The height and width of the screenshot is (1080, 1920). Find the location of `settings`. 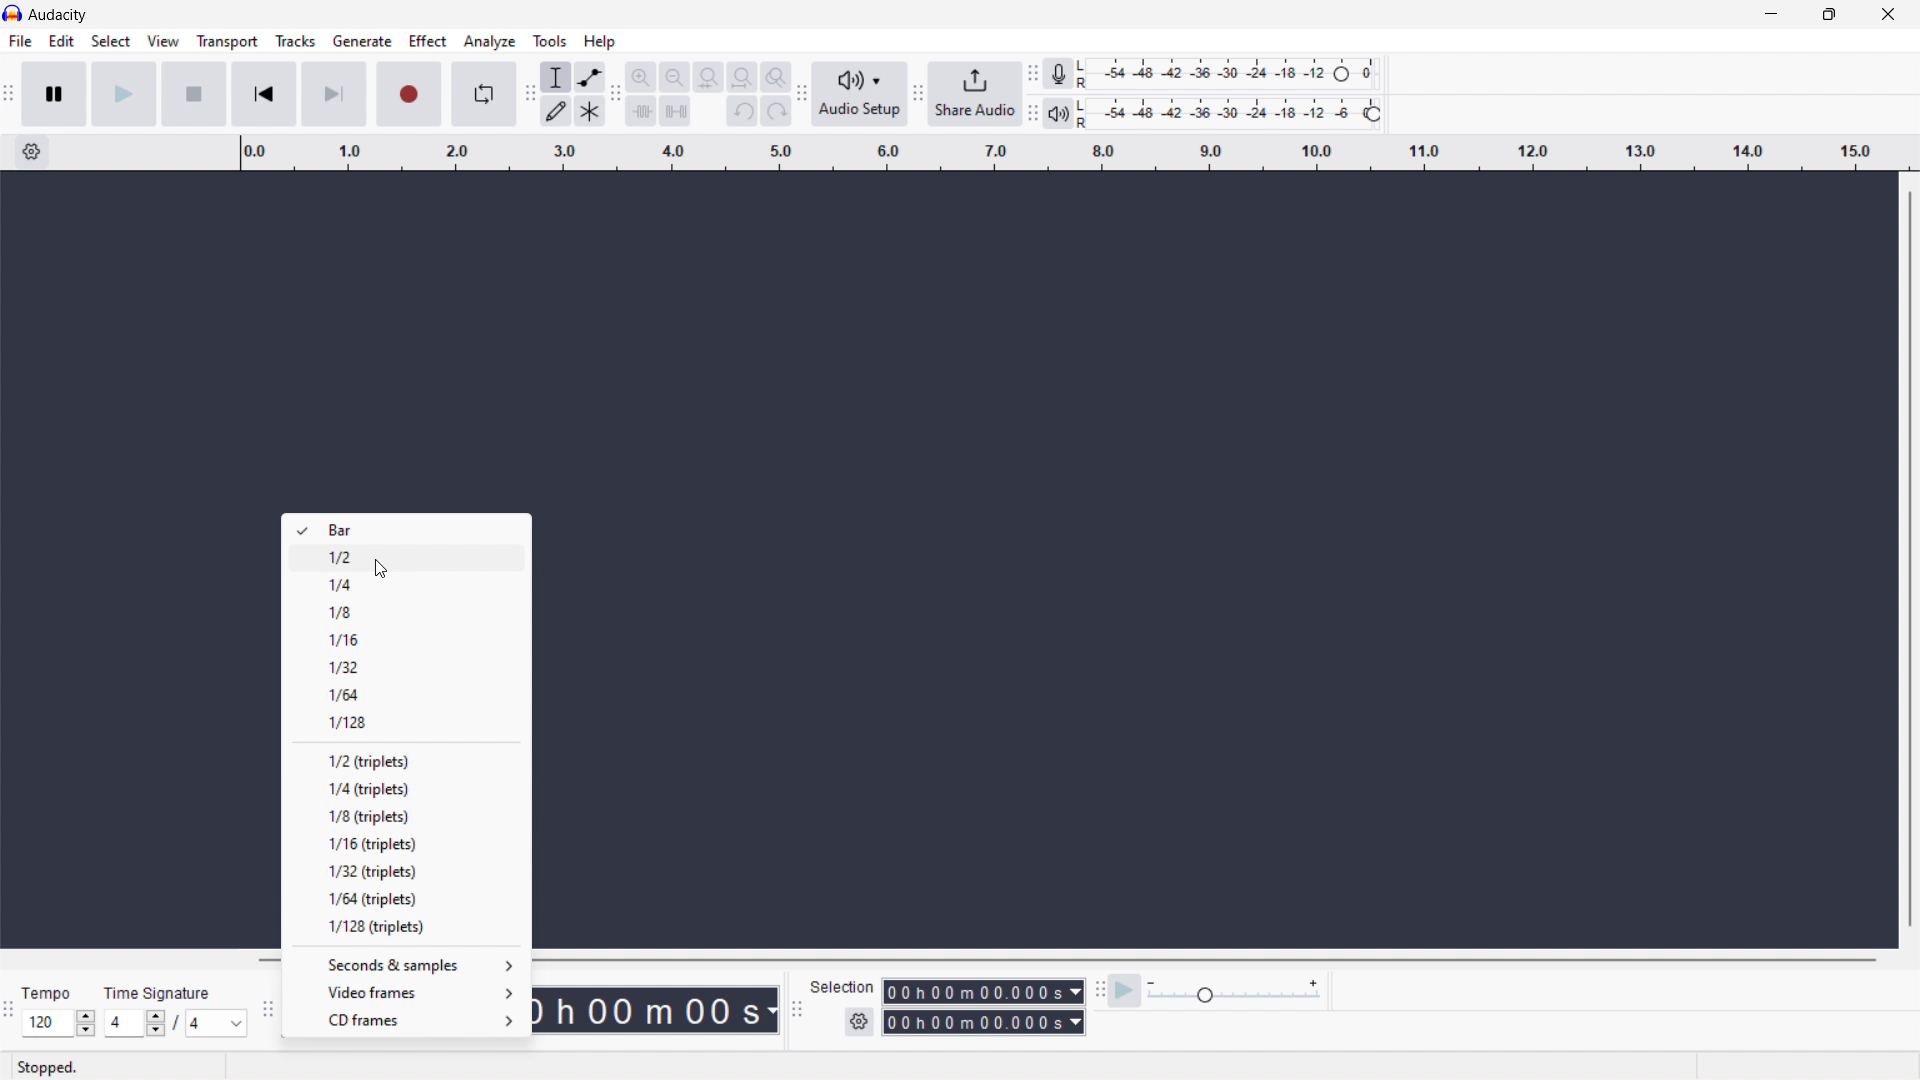

settings is located at coordinates (32, 151).